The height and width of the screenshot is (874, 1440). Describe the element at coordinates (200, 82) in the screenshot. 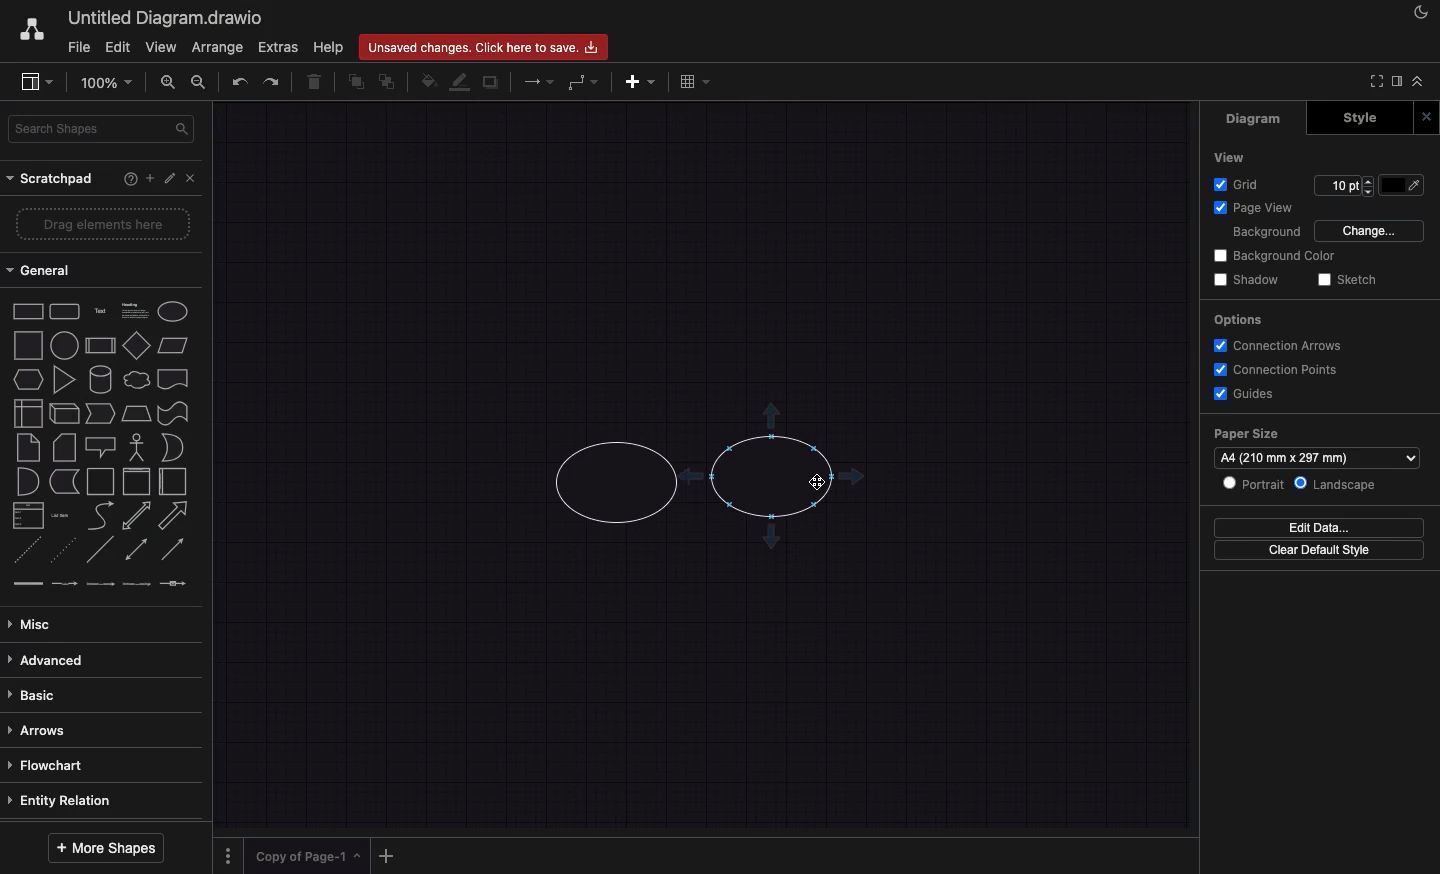

I see `zoom out` at that location.